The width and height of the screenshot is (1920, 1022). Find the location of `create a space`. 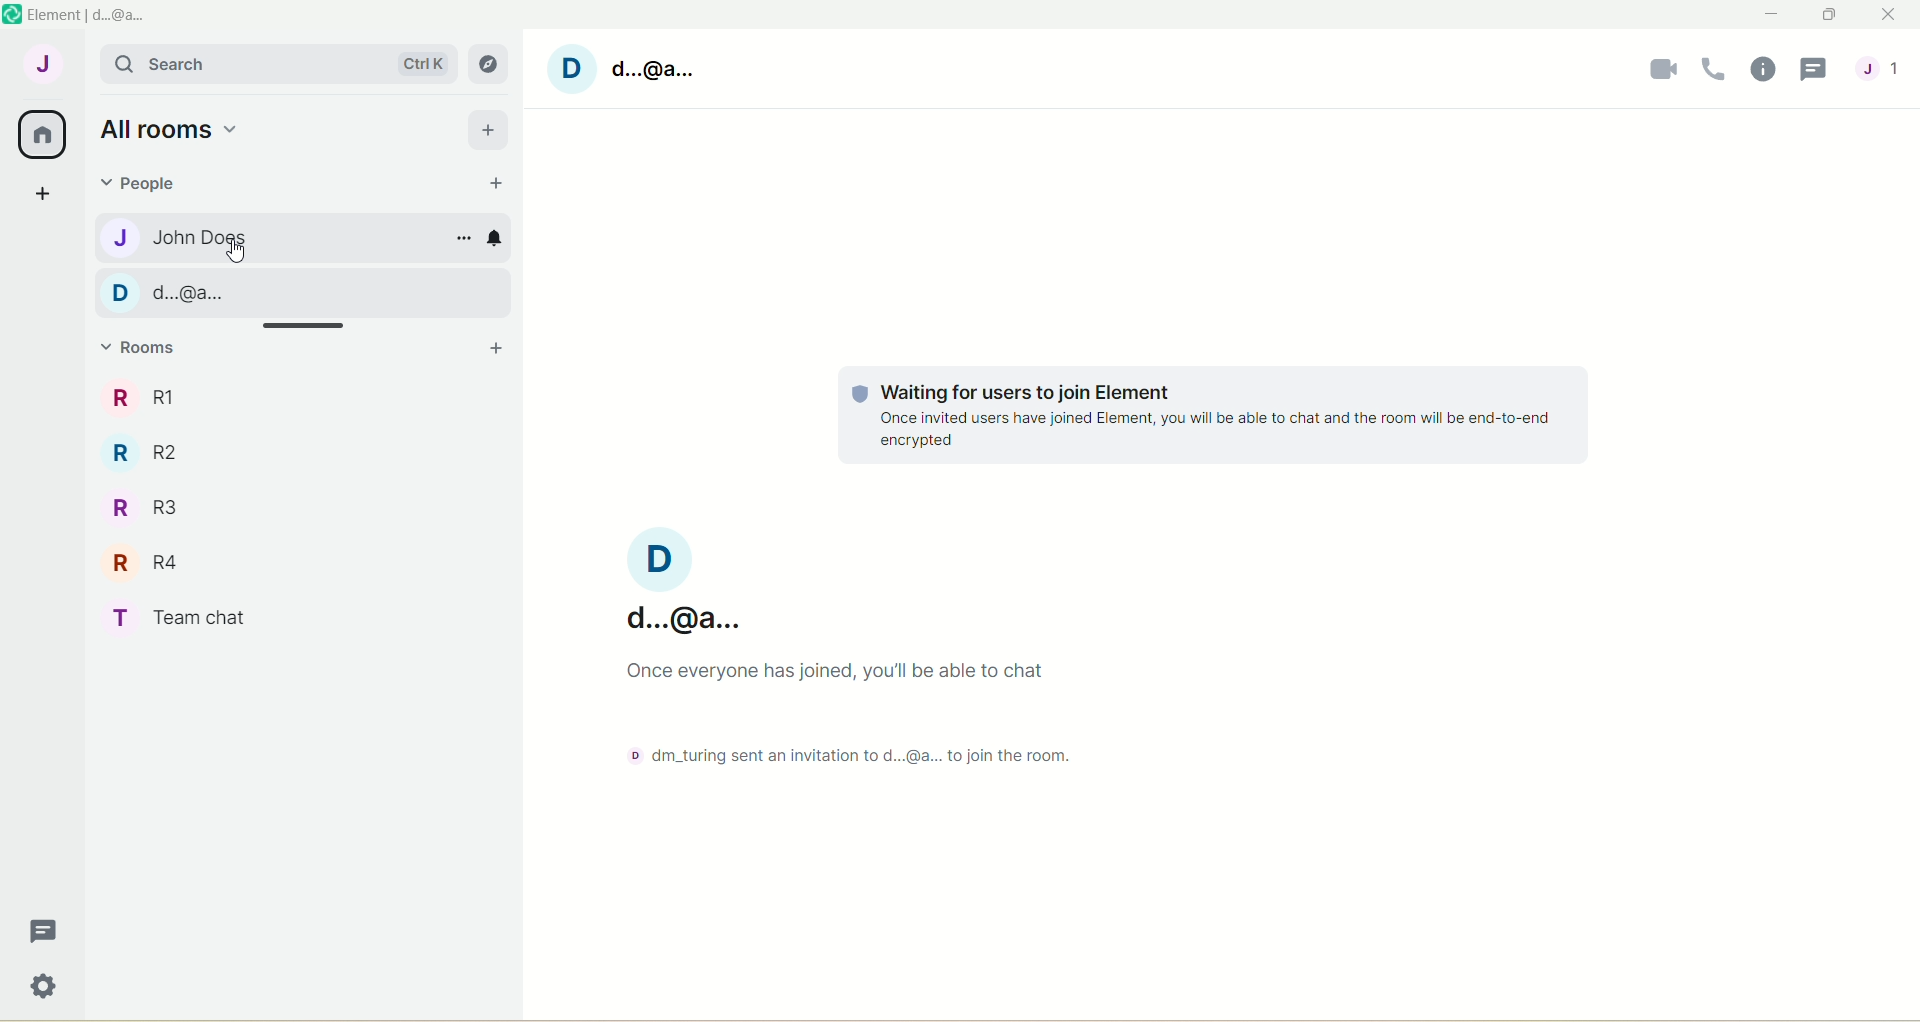

create a space is located at coordinates (44, 195).